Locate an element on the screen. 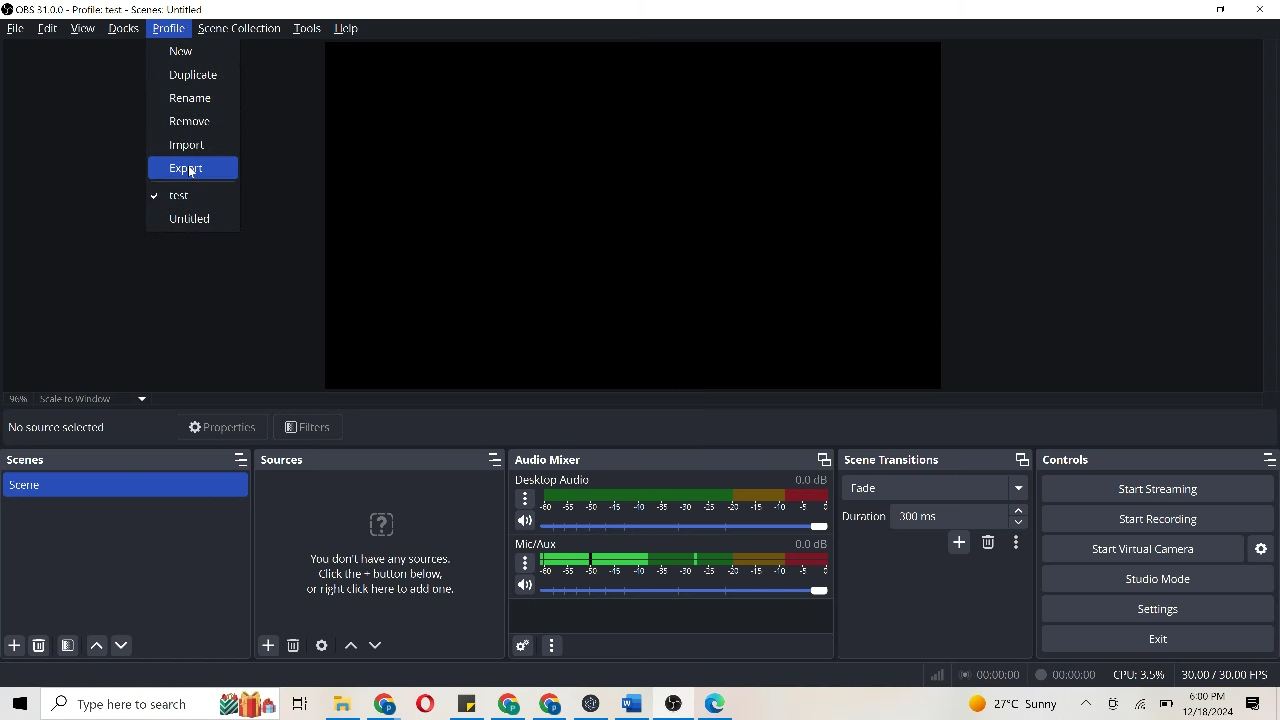 The height and width of the screenshot is (720, 1280). speaker is located at coordinates (524, 520).